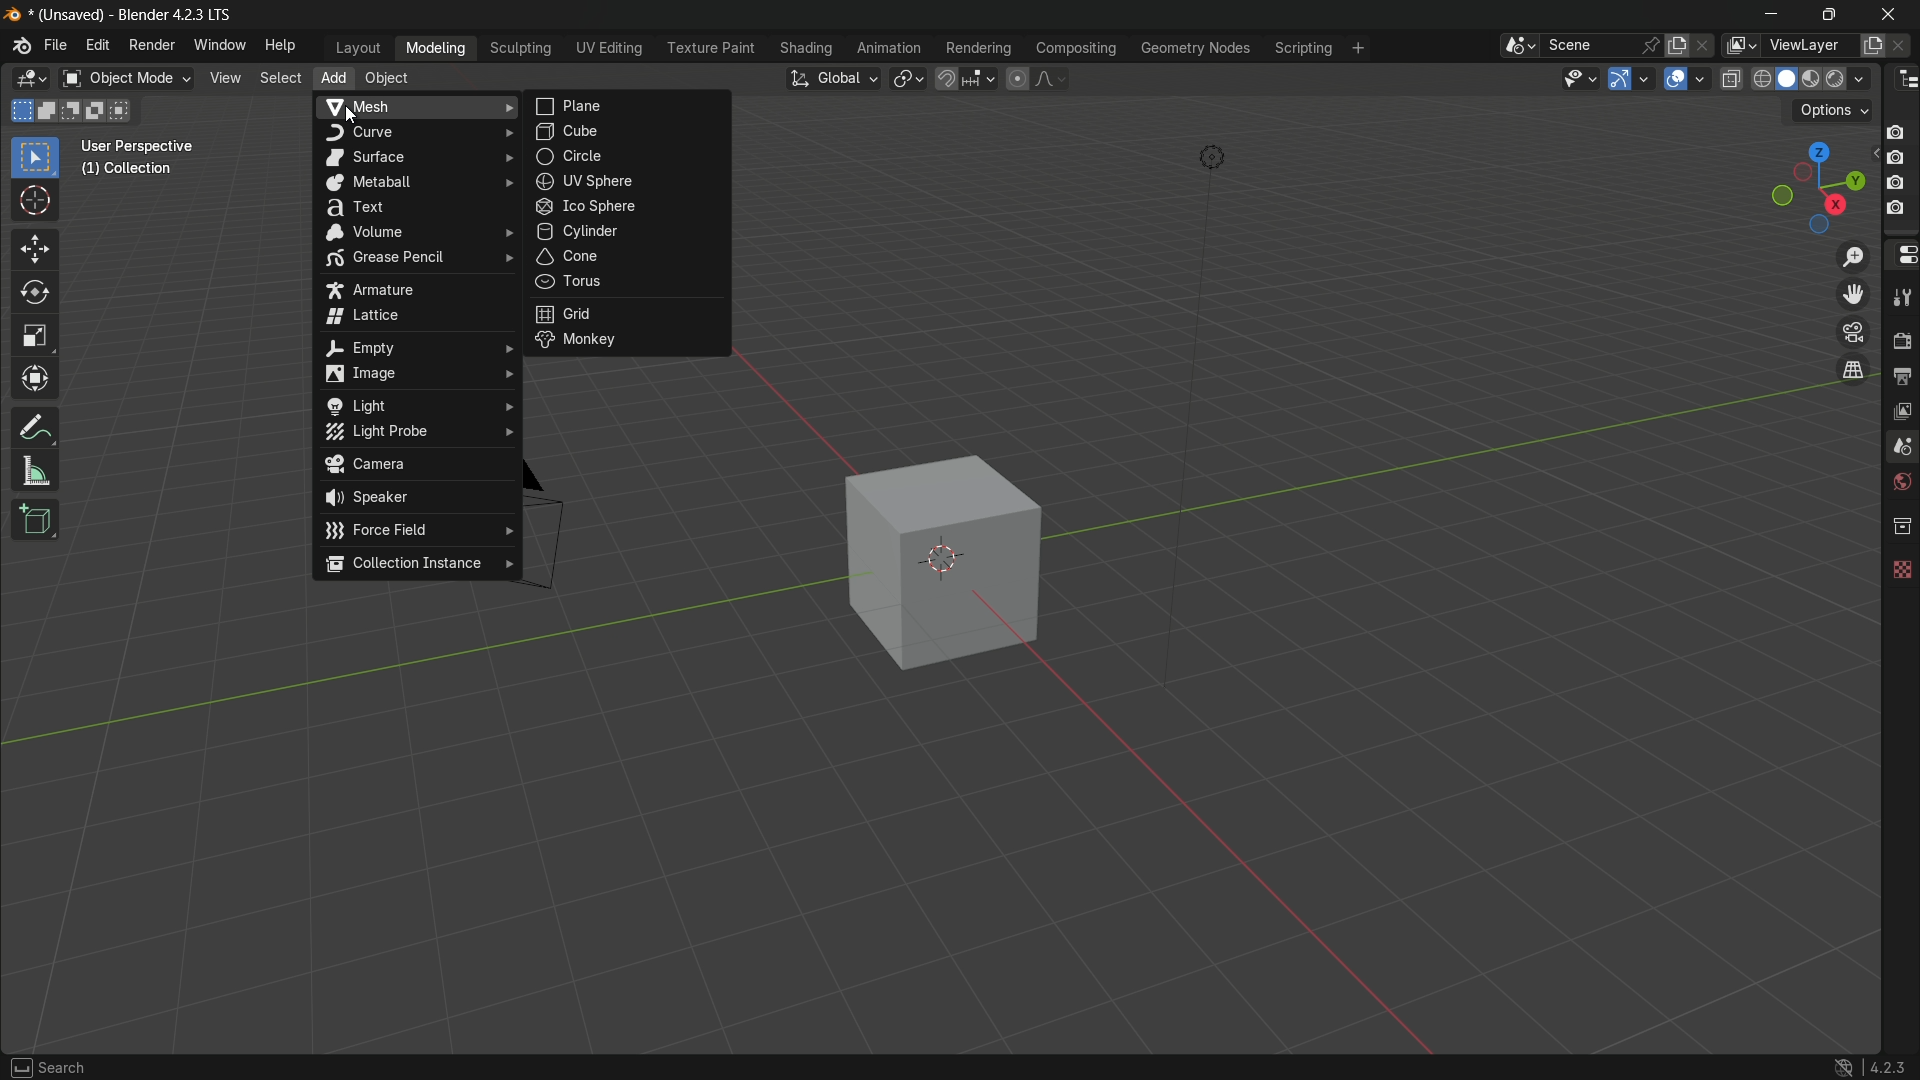 The image size is (1920, 1080). What do you see at coordinates (1900, 81) in the screenshot?
I see `outliner` at bounding box center [1900, 81].